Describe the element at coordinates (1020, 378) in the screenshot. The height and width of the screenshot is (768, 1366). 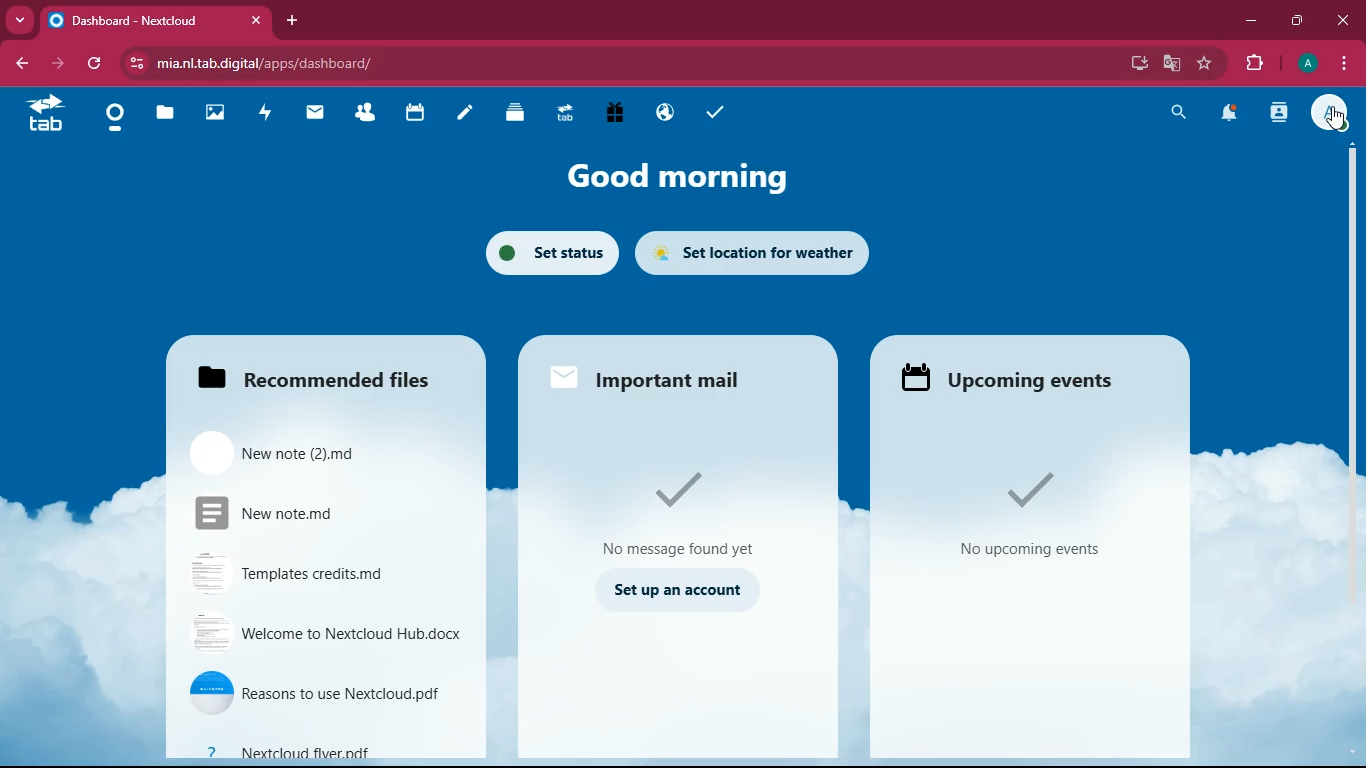
I see `events` at that location.